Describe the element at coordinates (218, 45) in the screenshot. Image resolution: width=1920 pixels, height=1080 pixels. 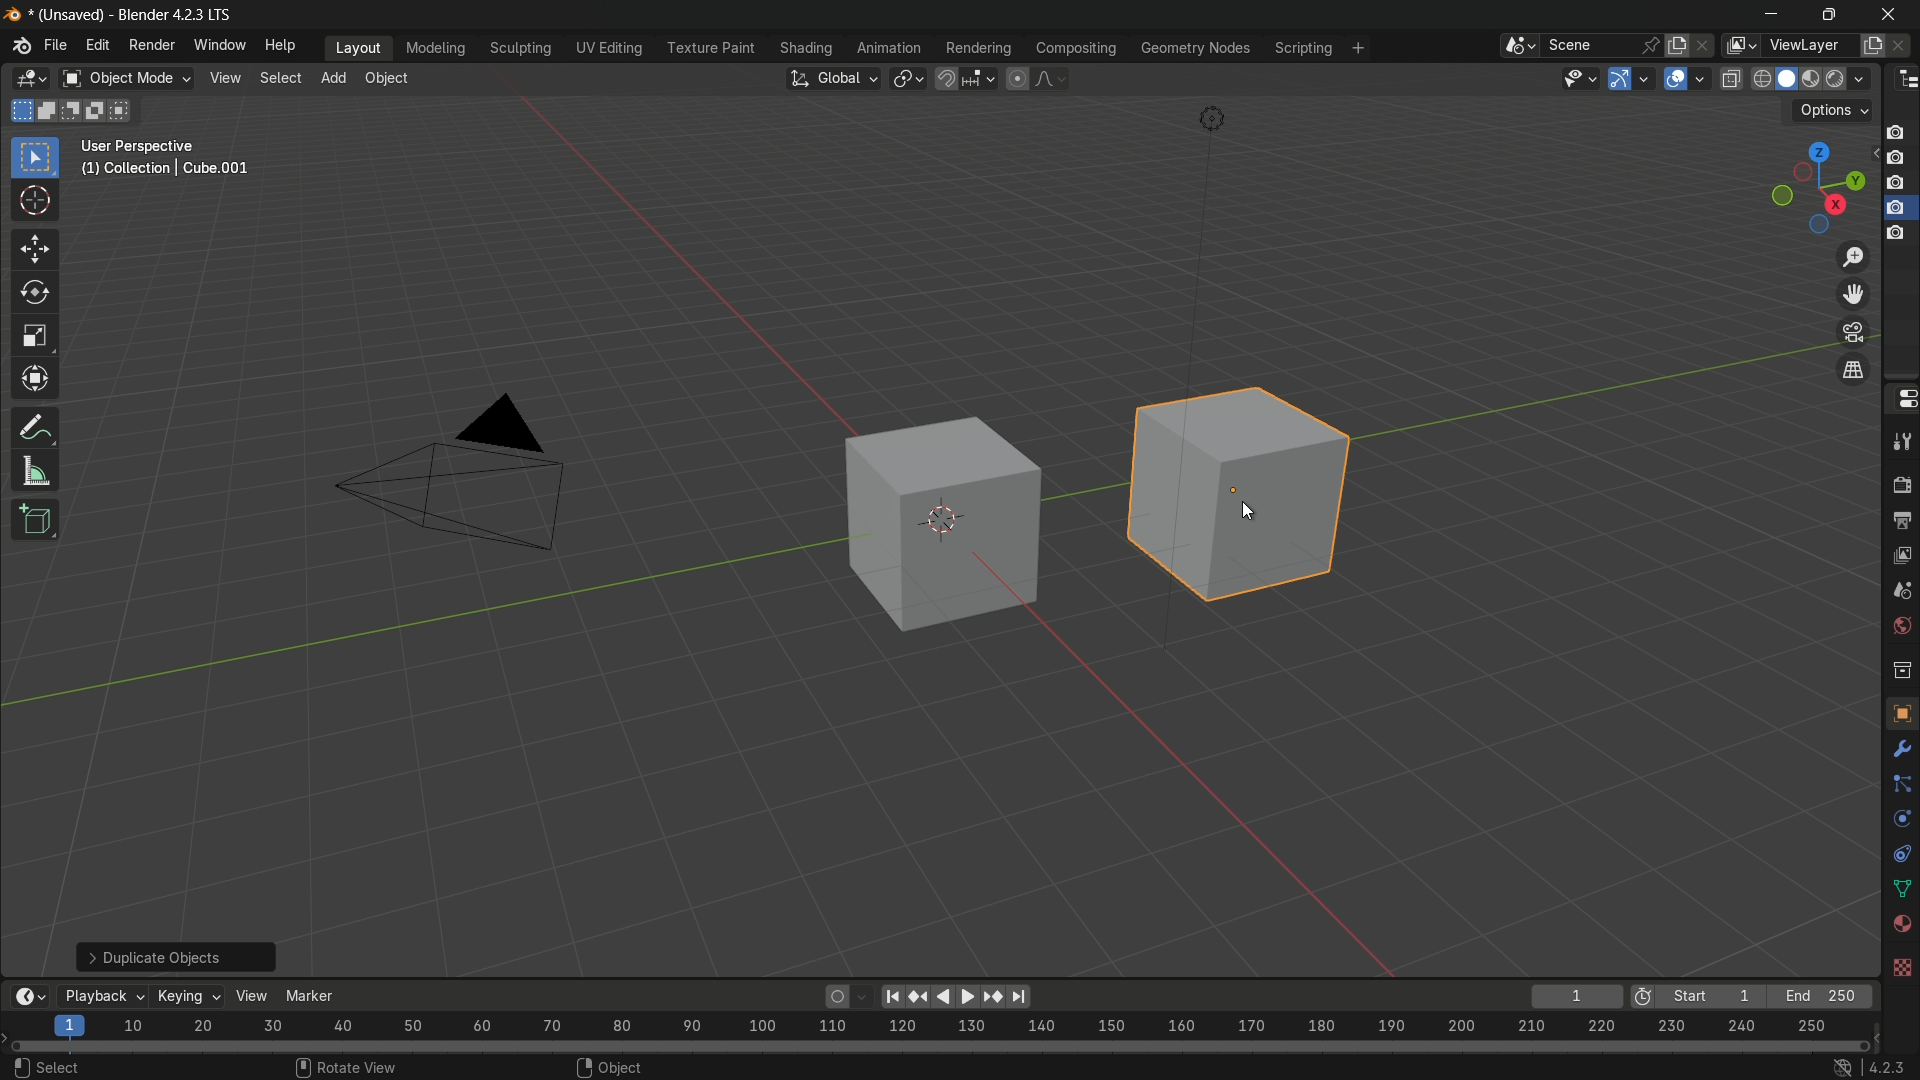
I see `window menu` at that location.